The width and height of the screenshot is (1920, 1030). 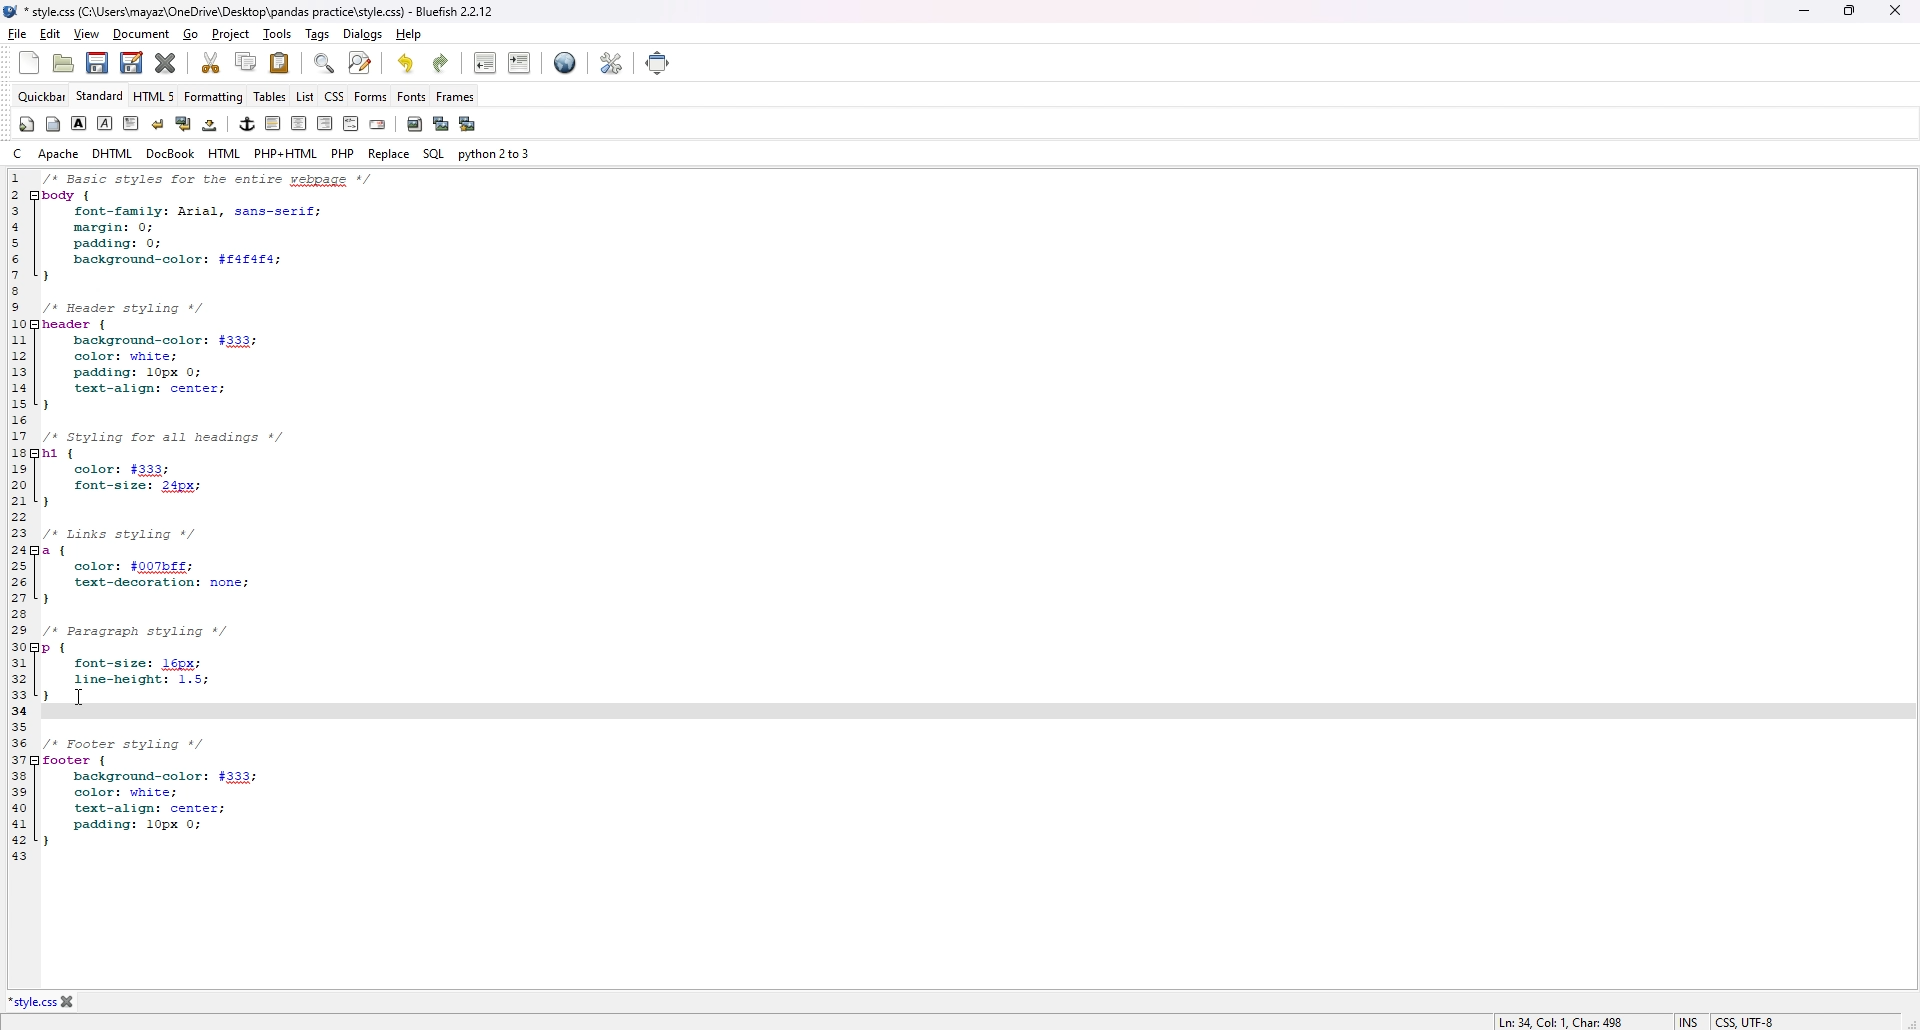 I want to click on replace, so click(x=389, y=155).